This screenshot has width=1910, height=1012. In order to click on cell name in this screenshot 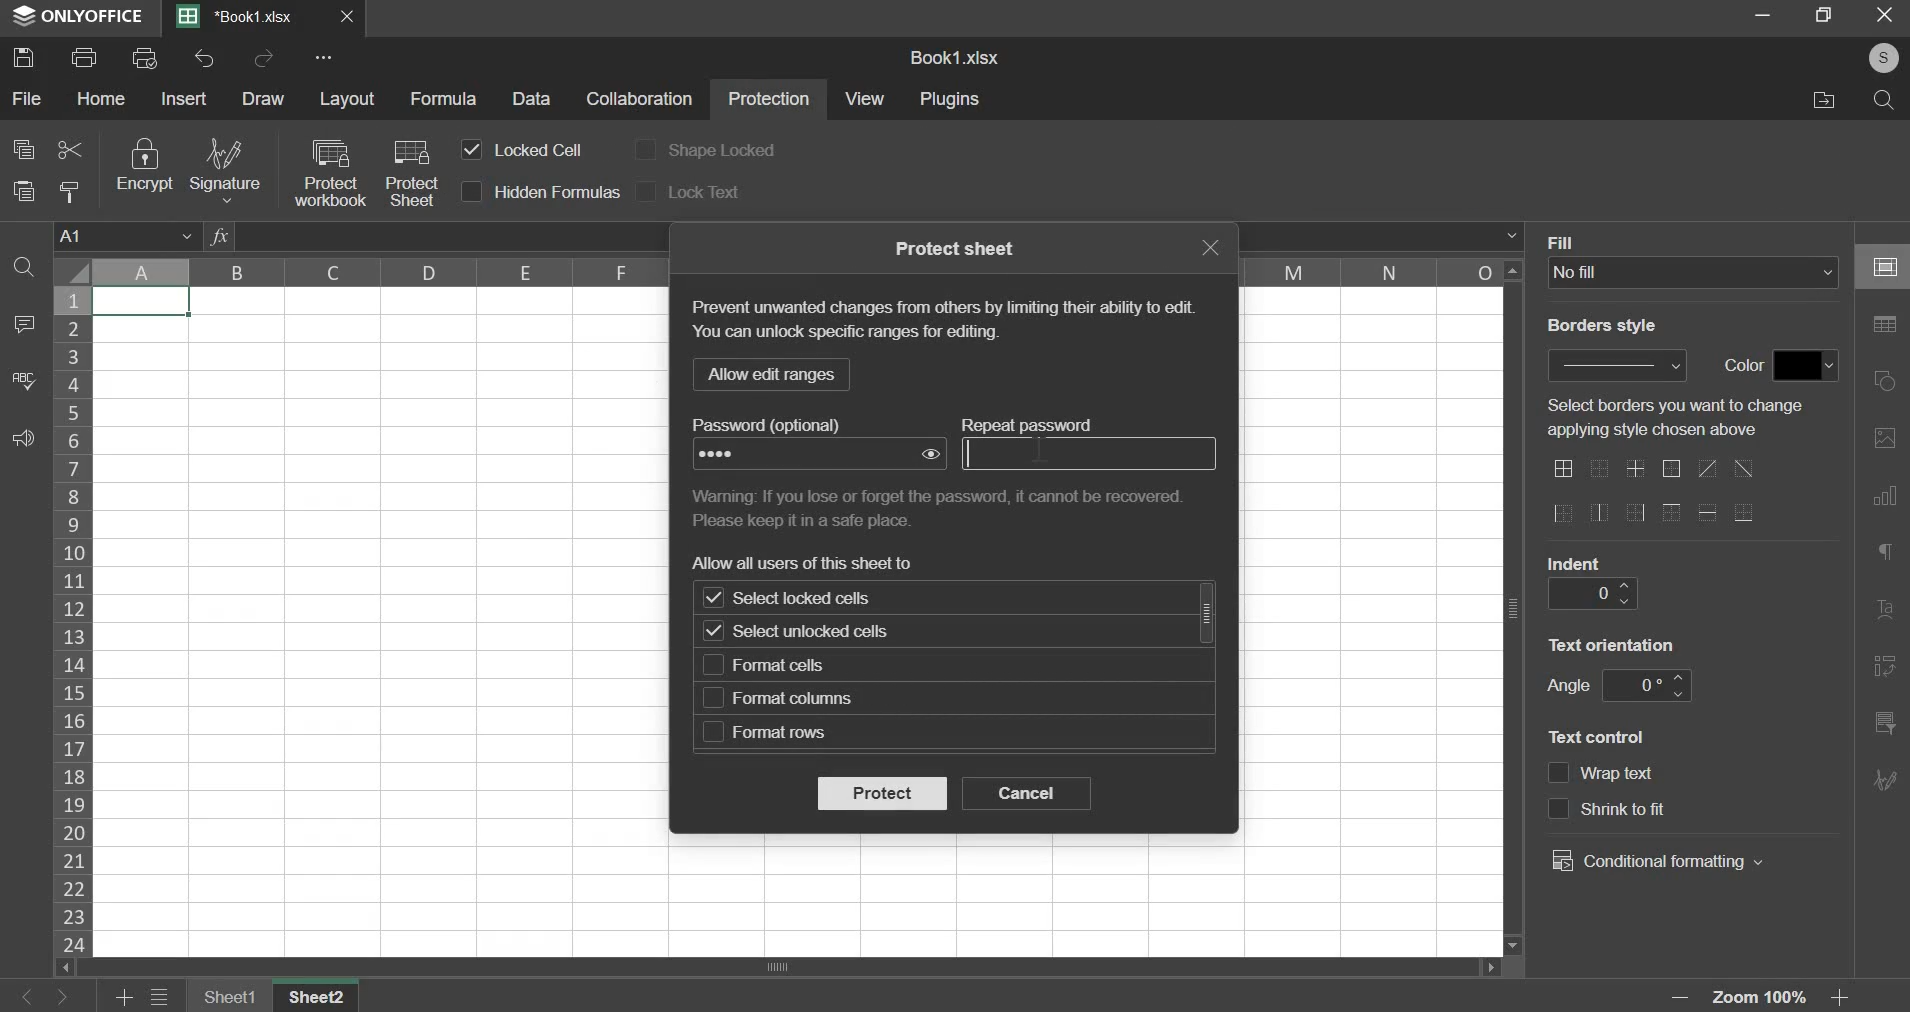, I will do `click(127, 234)`.